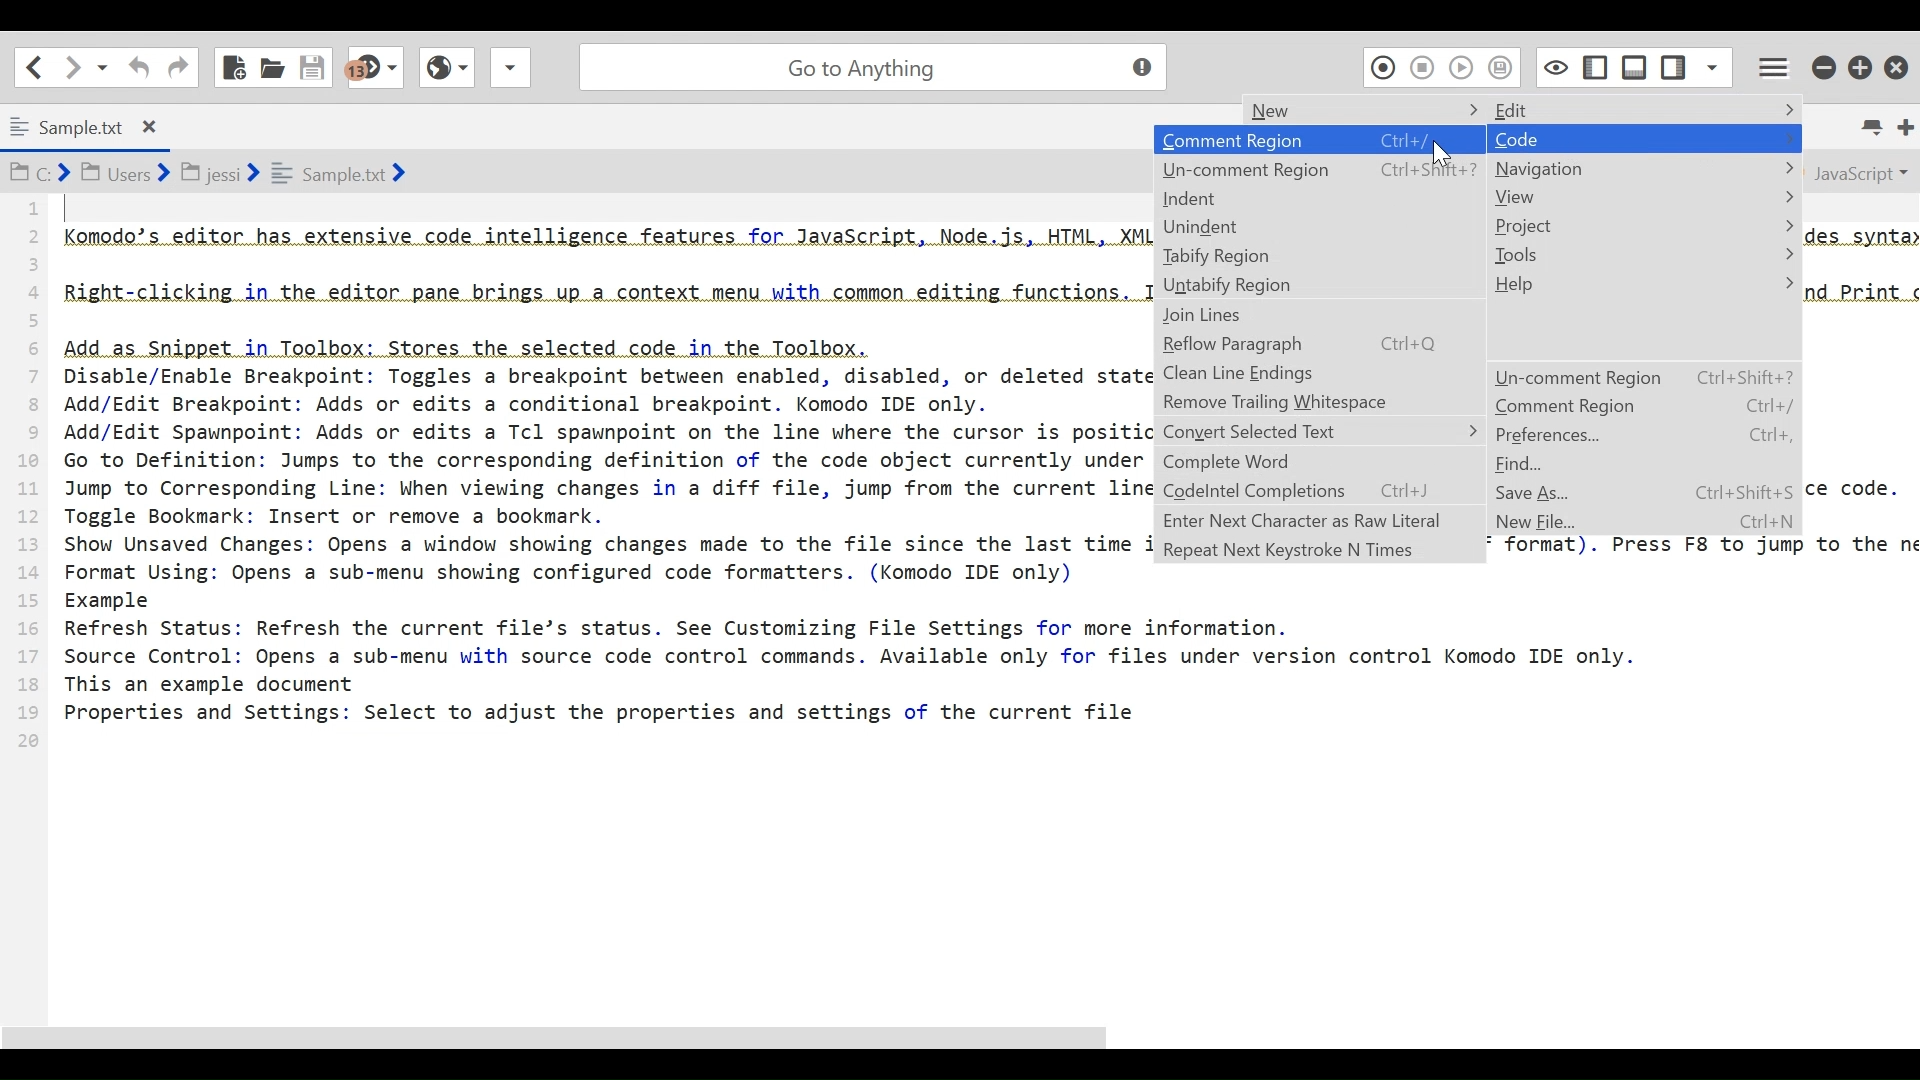  I want to click on dropdown, so click(510, 73).